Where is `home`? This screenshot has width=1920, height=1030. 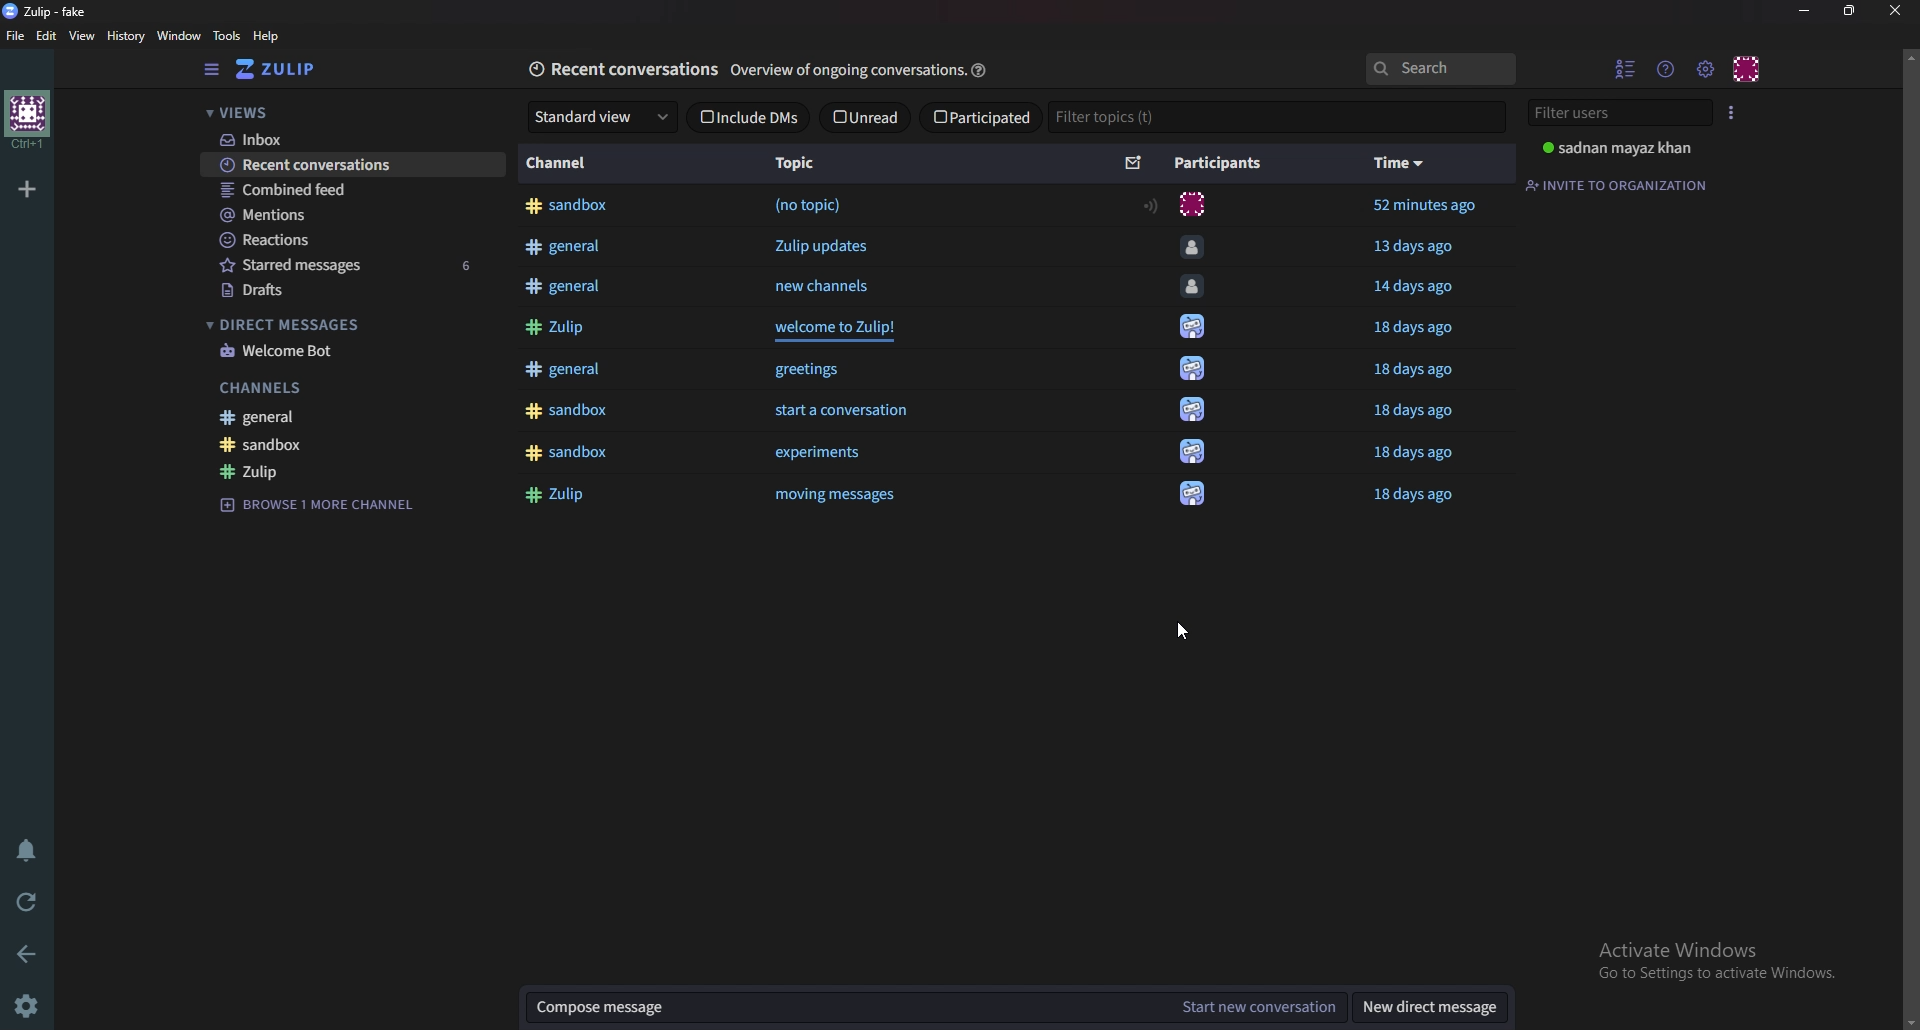
home is located at coordinates (29, 119).